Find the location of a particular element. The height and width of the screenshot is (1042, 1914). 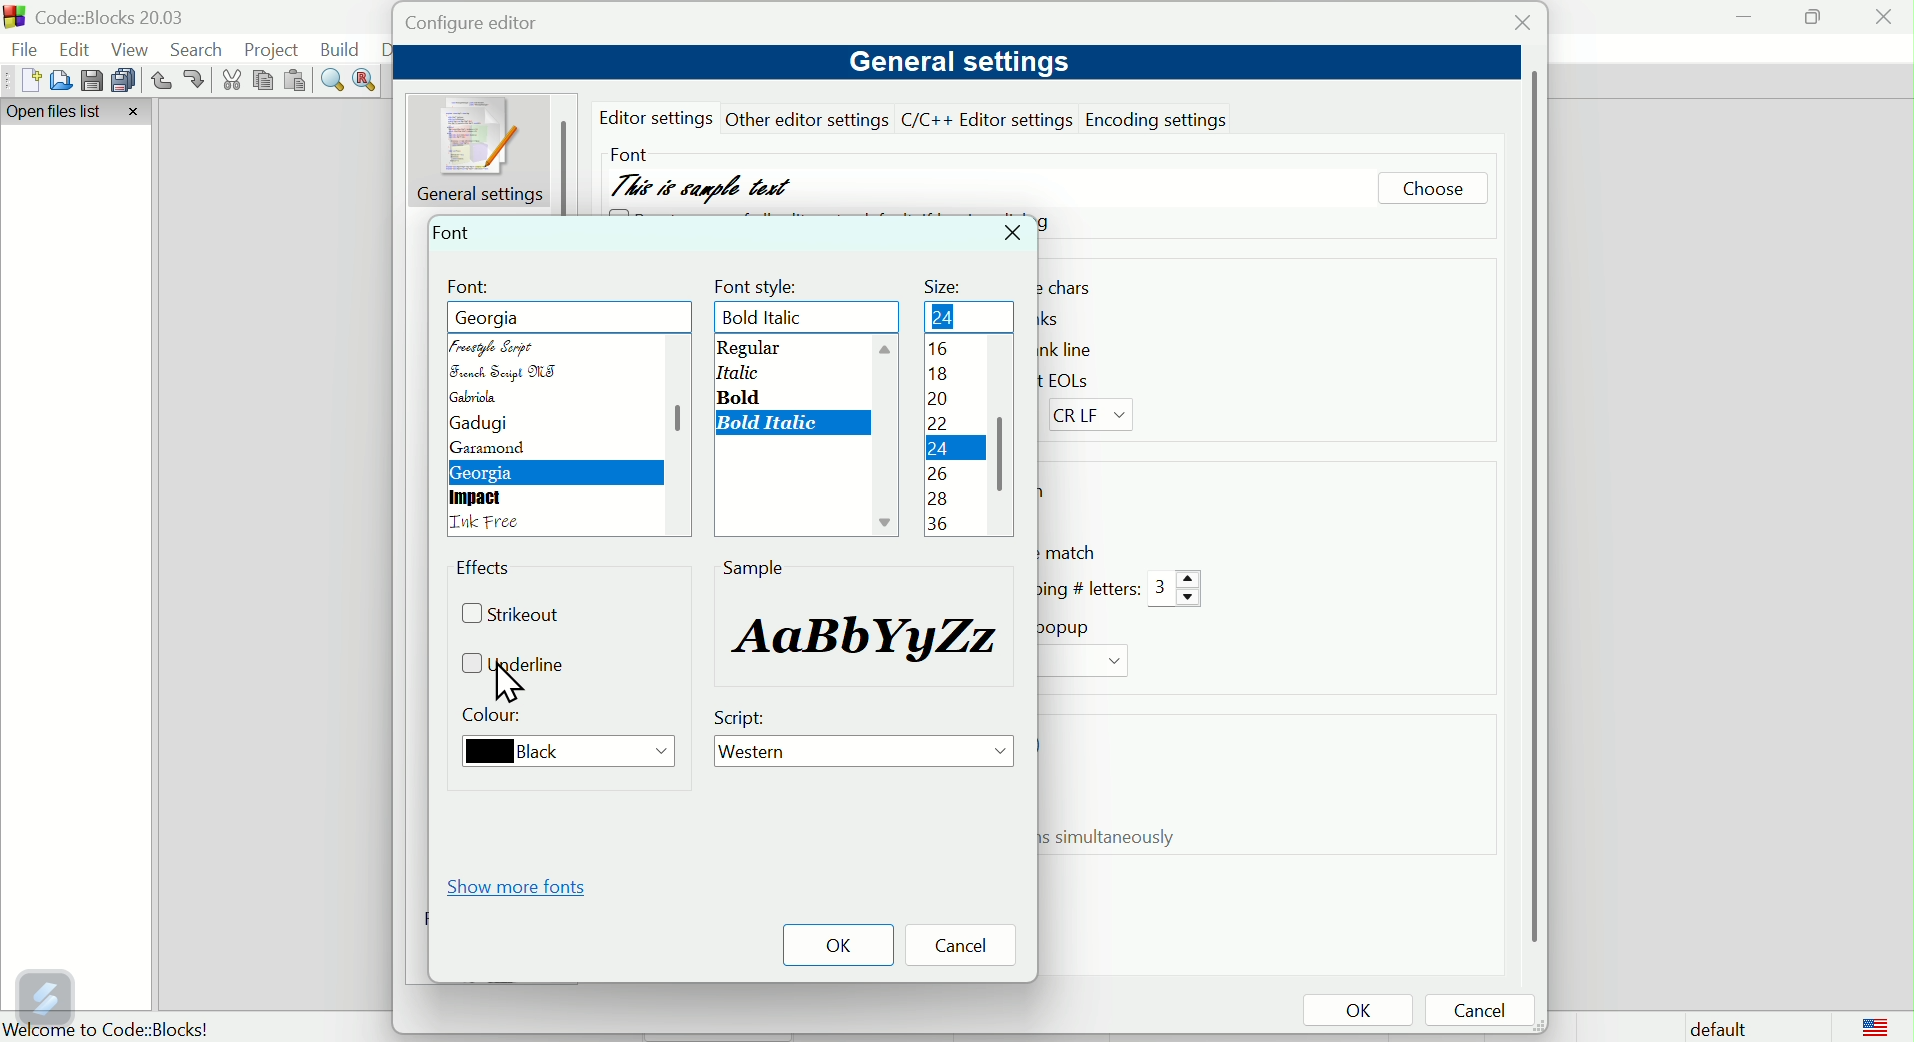

editor settings is located at coordinates (660, 118).